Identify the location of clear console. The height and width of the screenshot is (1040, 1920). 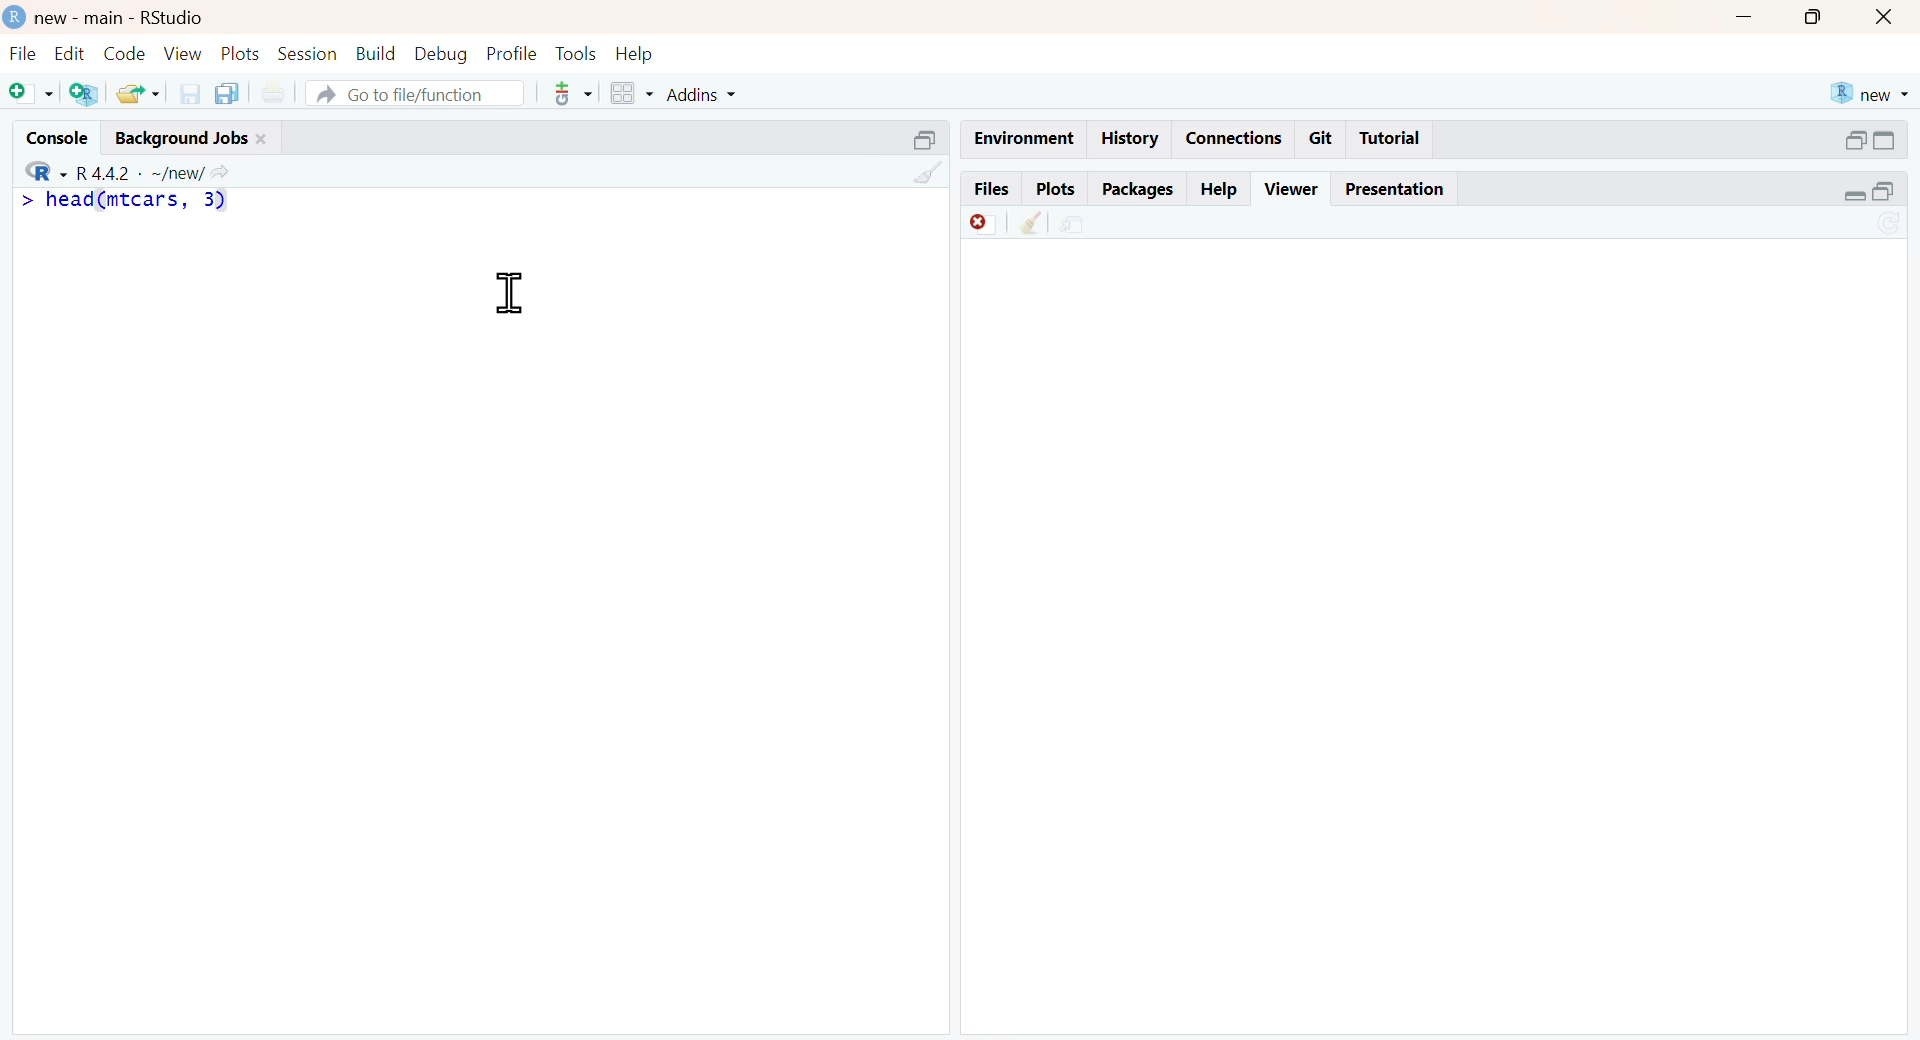
(916, 174).